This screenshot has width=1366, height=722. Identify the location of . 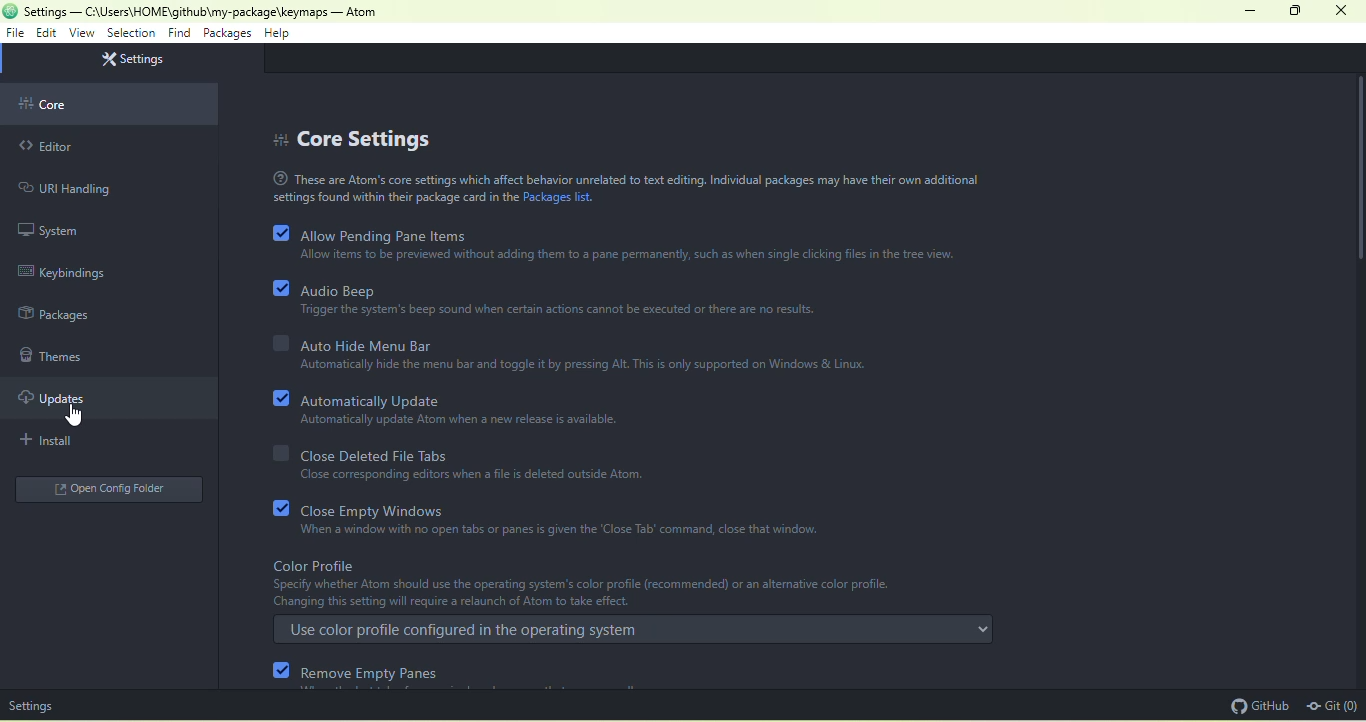
(67, 317).